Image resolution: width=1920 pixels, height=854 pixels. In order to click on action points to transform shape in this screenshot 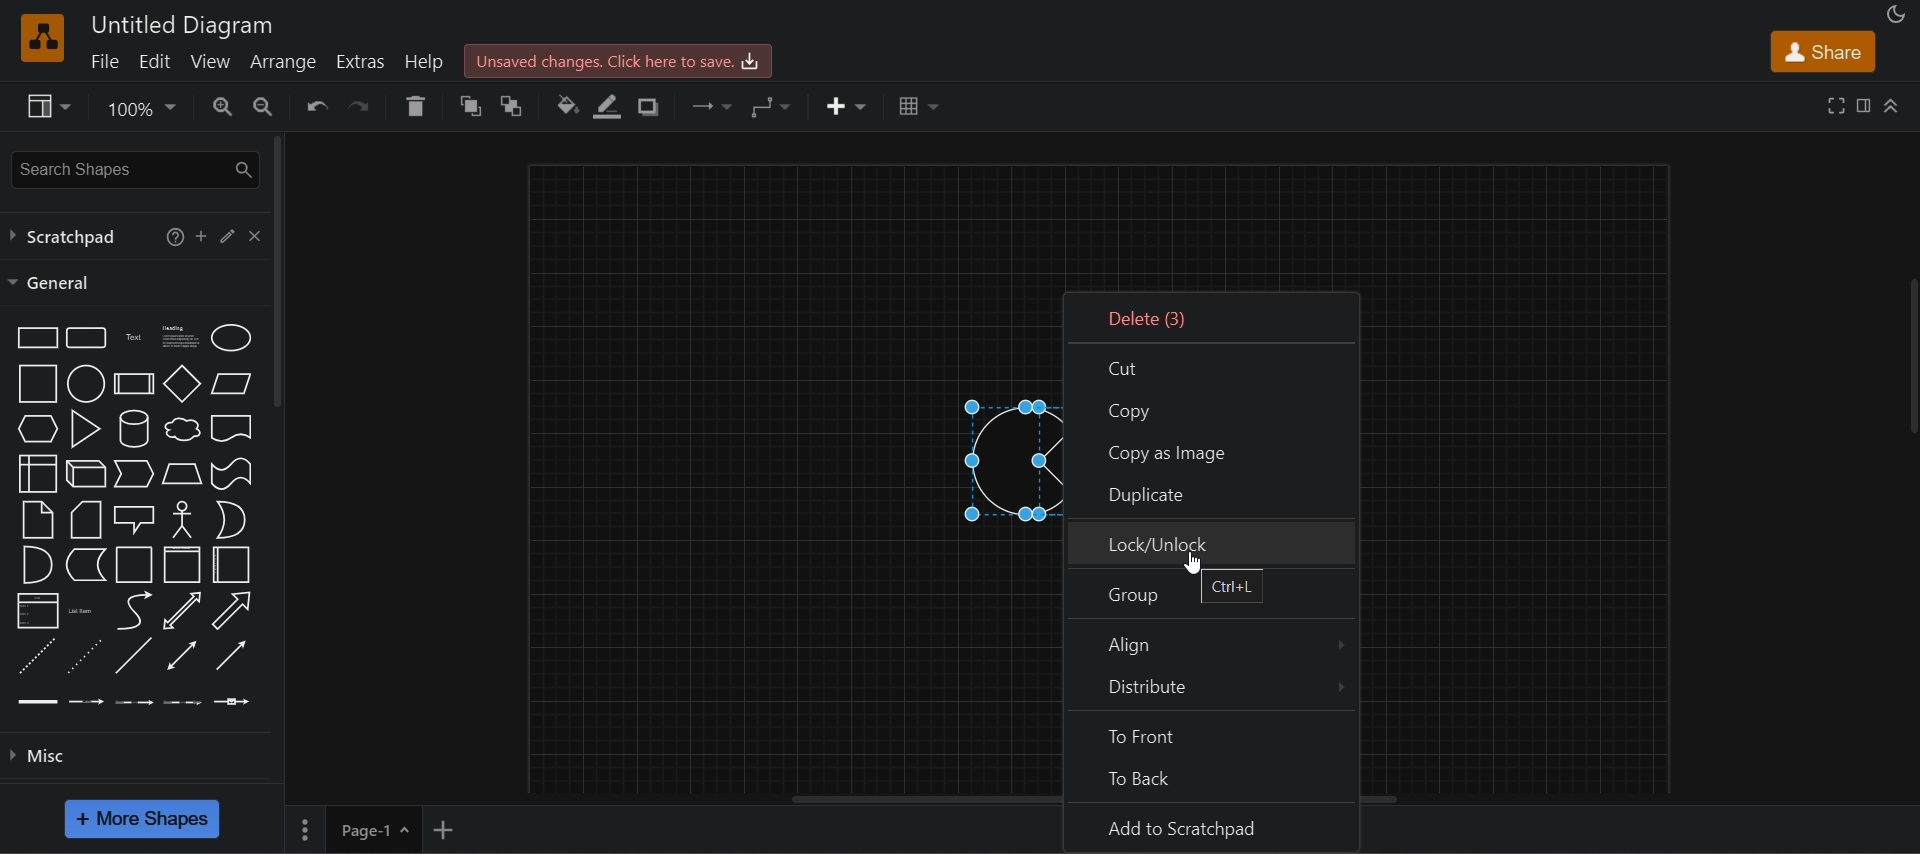, I will do `click(1035, 459)`.